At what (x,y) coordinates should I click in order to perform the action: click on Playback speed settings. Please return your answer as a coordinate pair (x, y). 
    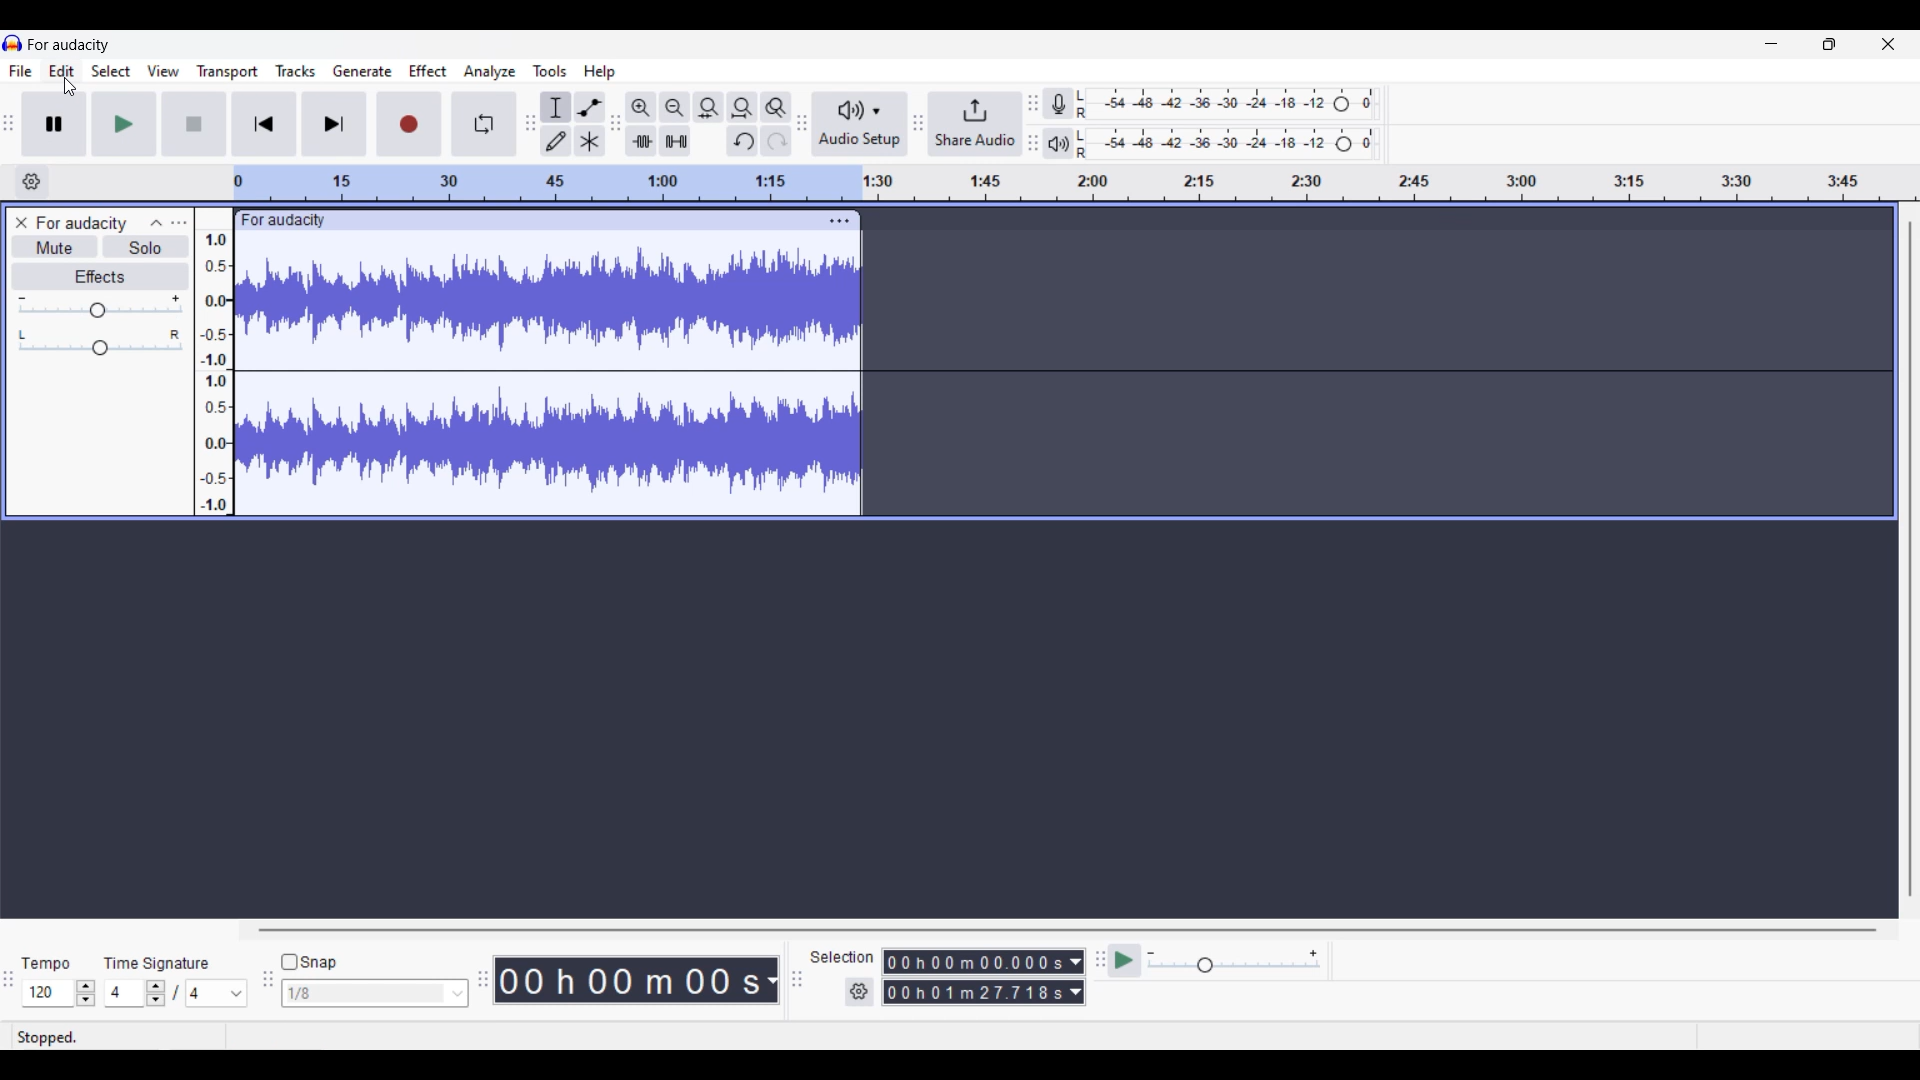
    Looking at the image, I should click on (1236, 960).